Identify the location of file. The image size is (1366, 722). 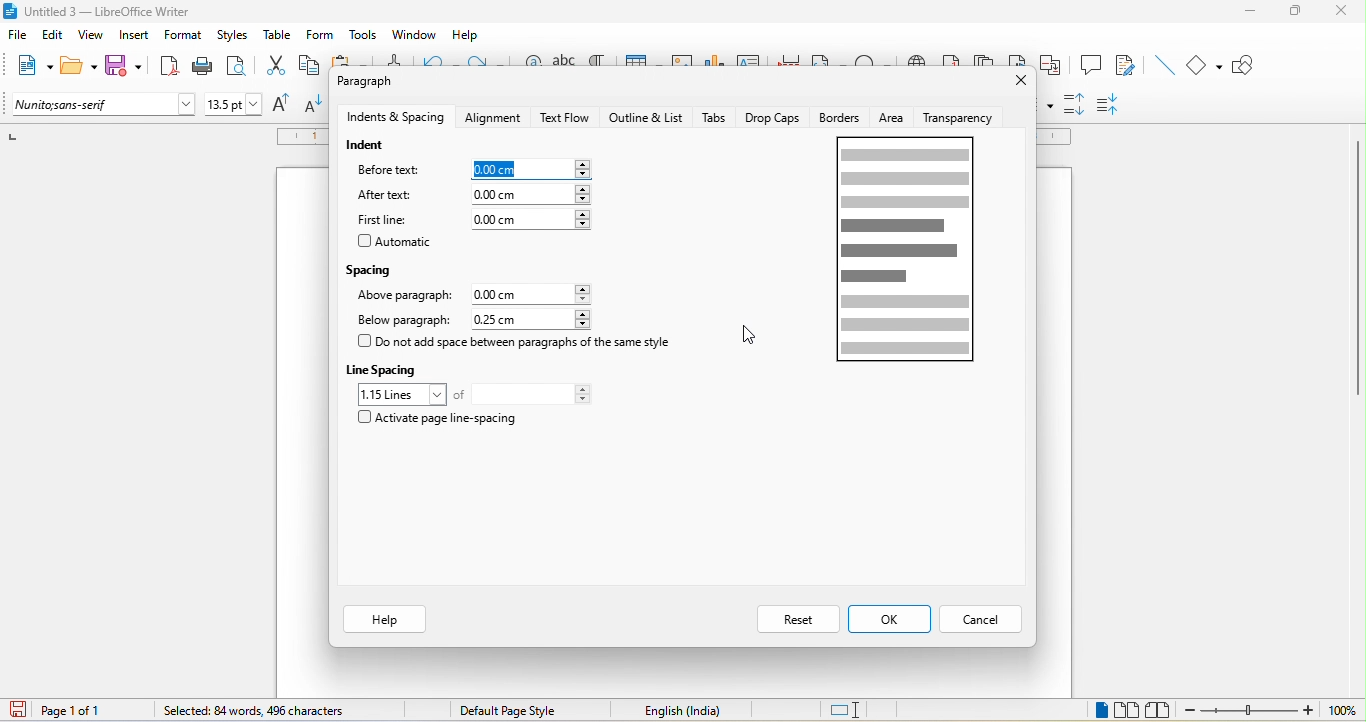
(21, 36).